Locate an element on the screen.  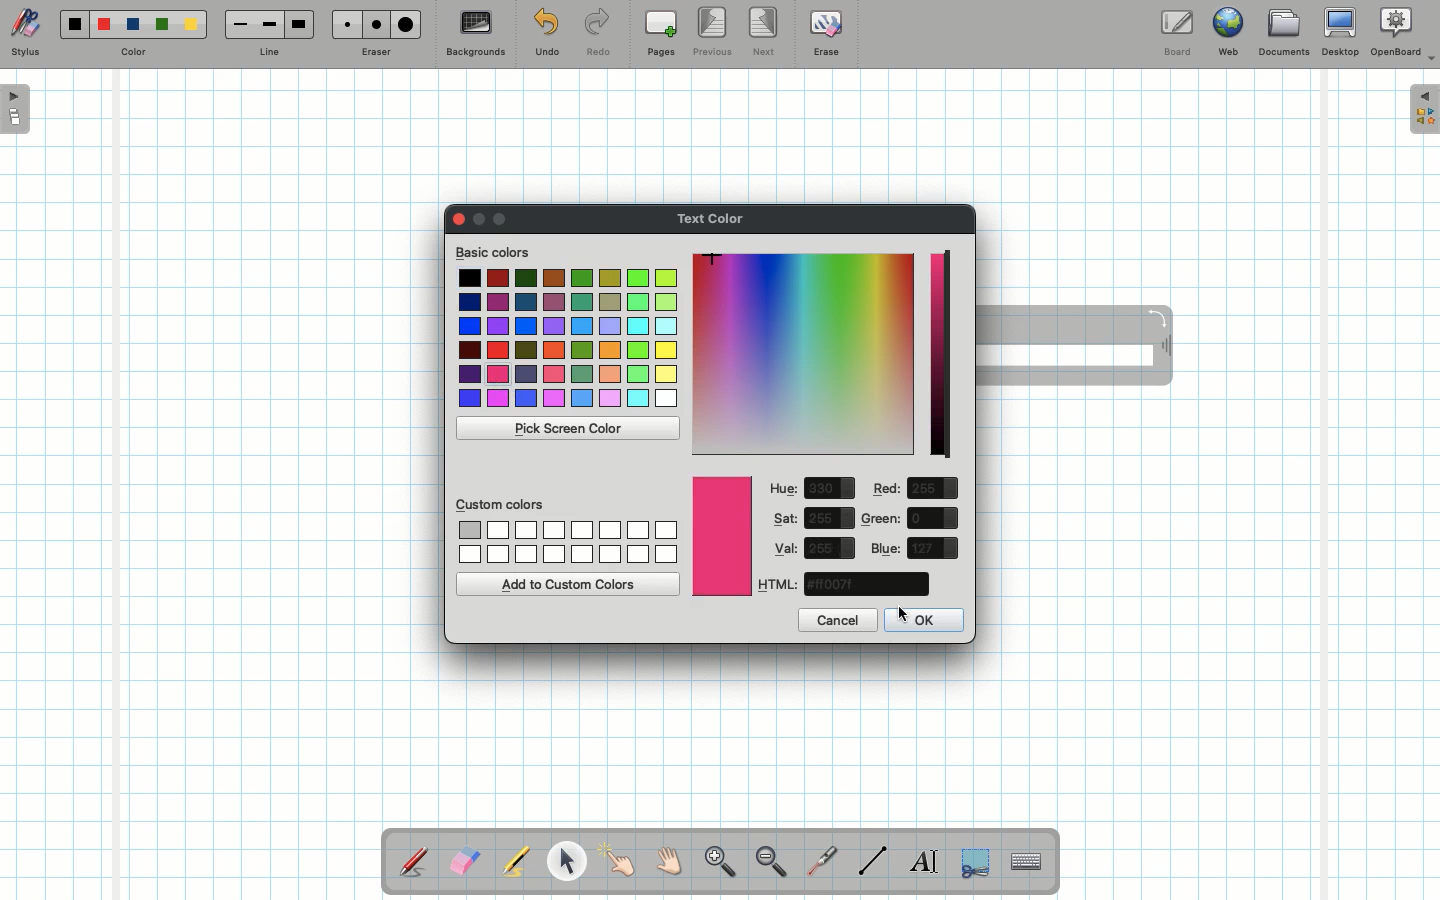
Medium eraser is located at coordinates (373, 24).